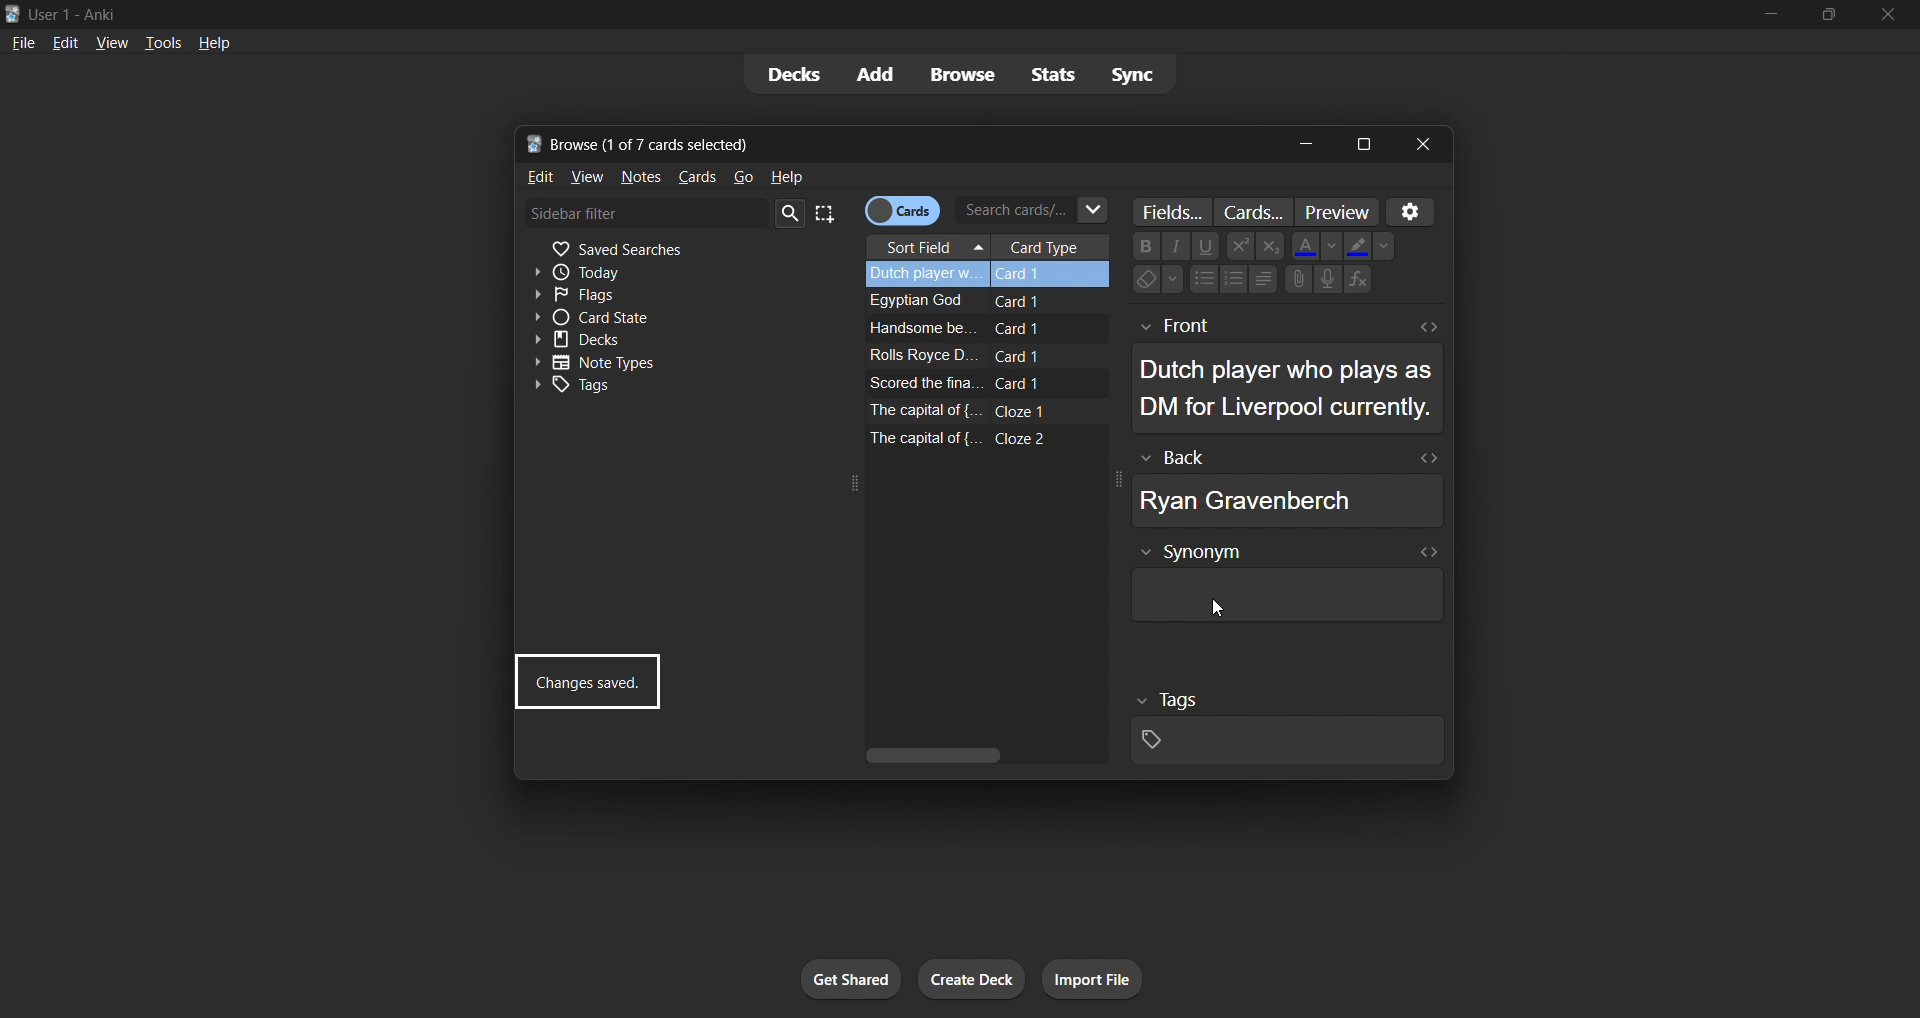  I want to click on Bullet points, so click(1204, 280).